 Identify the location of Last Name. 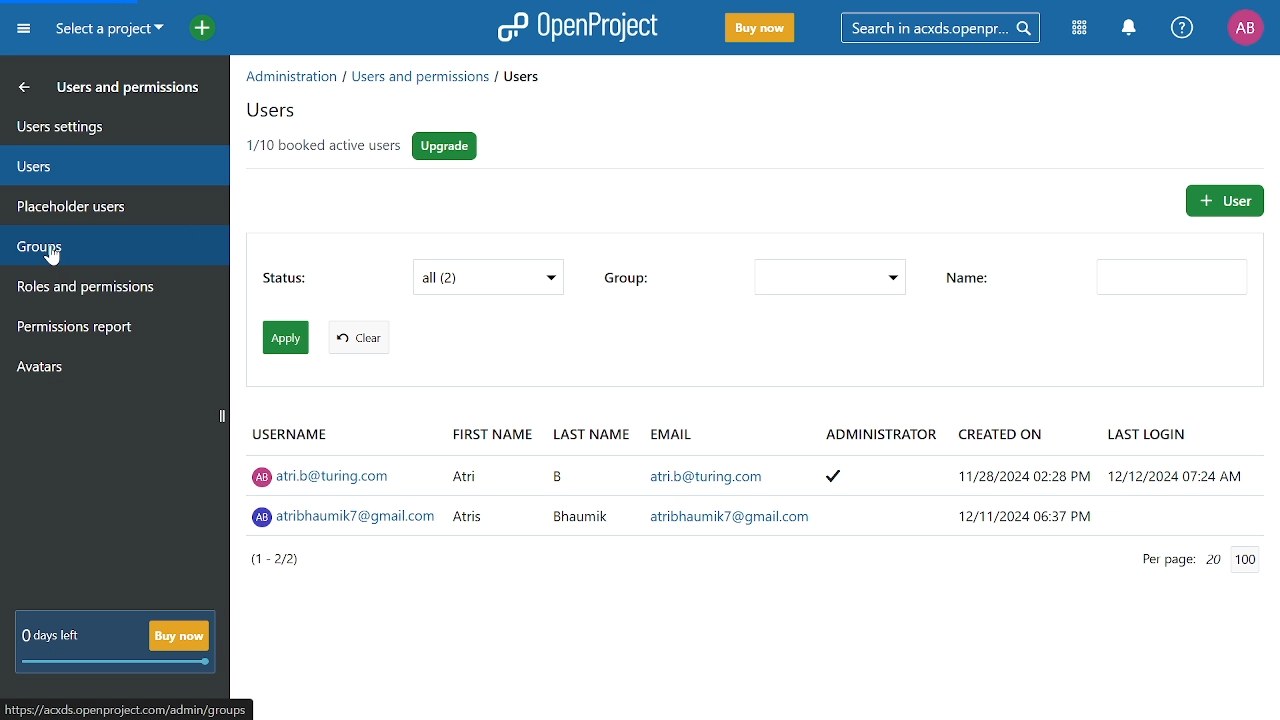
(593, 433).